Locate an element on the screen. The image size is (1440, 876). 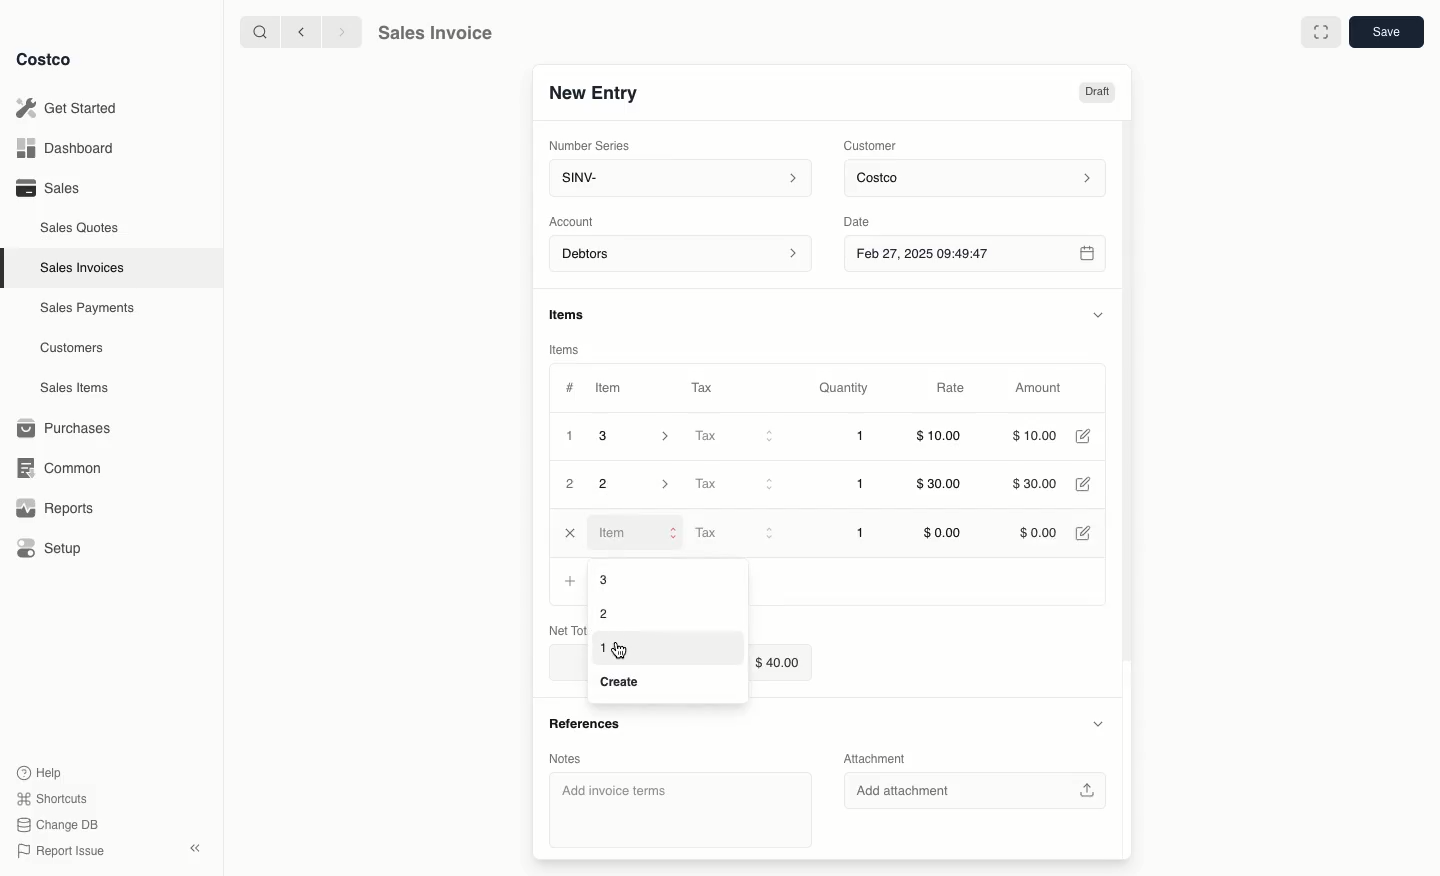
1 is located at coordinates (570, 436).